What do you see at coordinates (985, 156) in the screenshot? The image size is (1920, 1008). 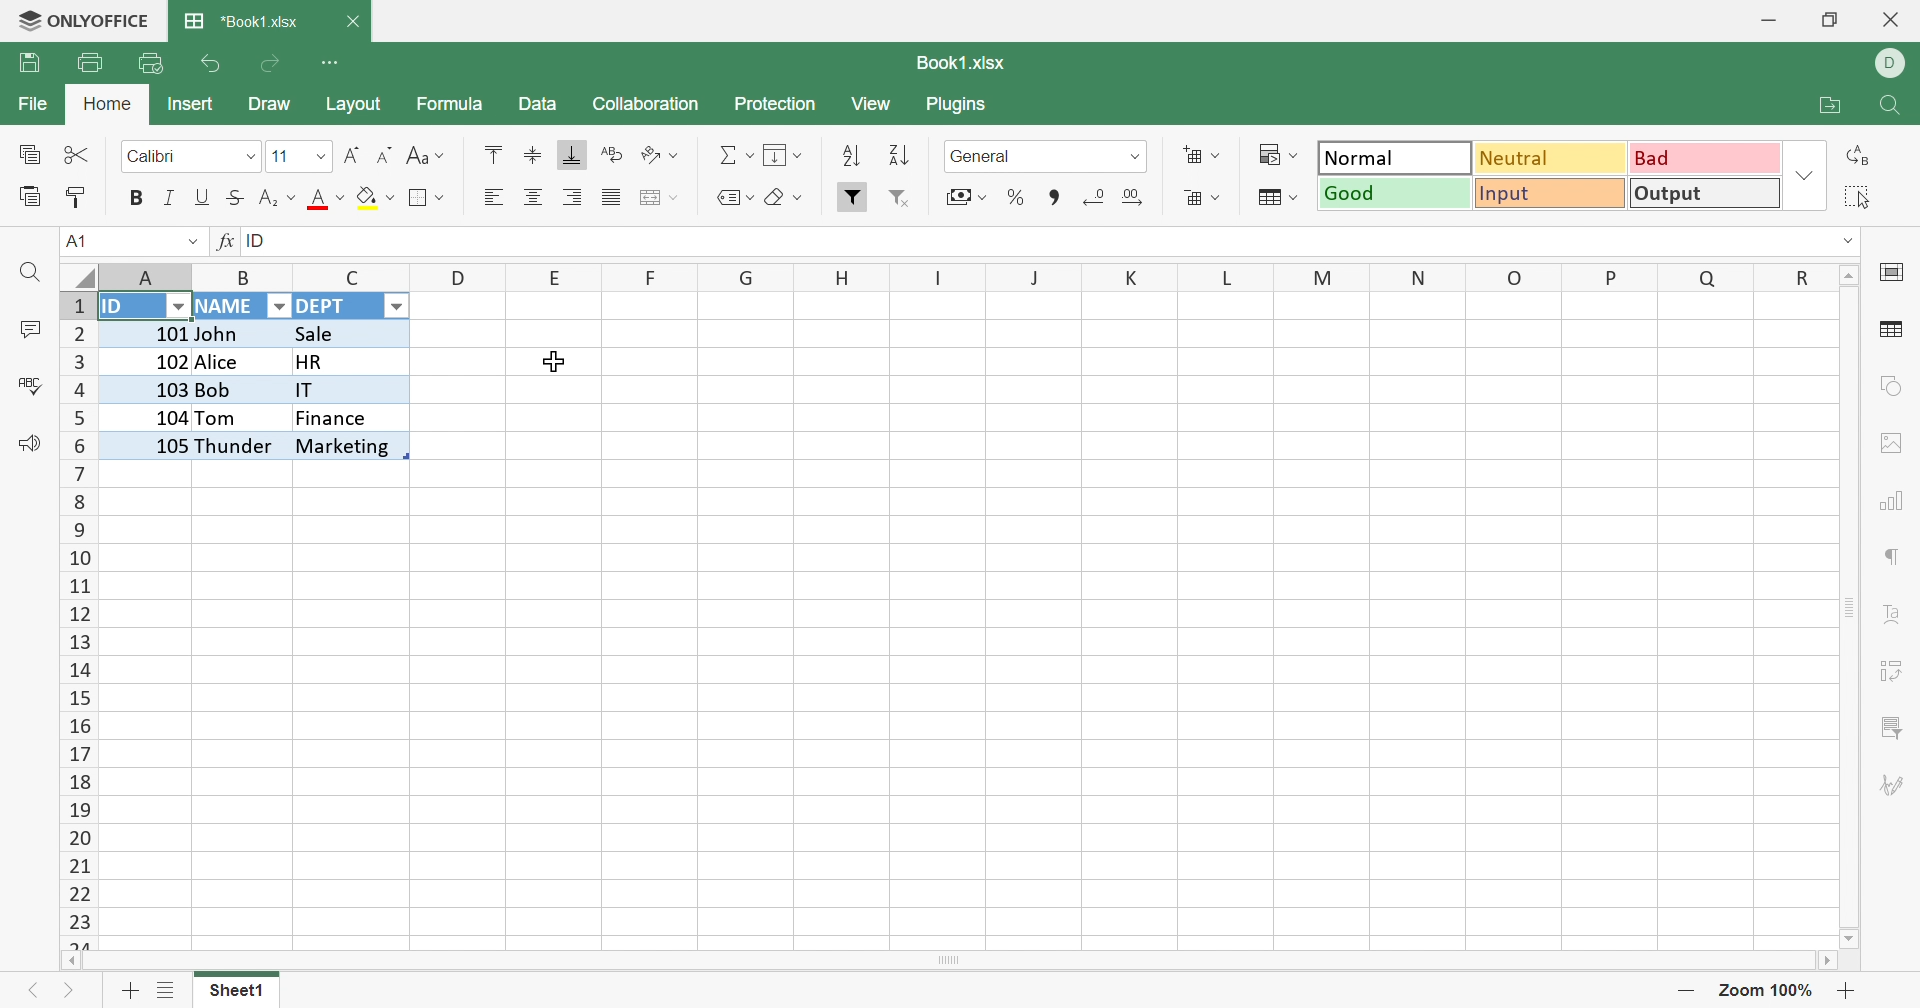 I see `General` at bounding box center [985, 156].